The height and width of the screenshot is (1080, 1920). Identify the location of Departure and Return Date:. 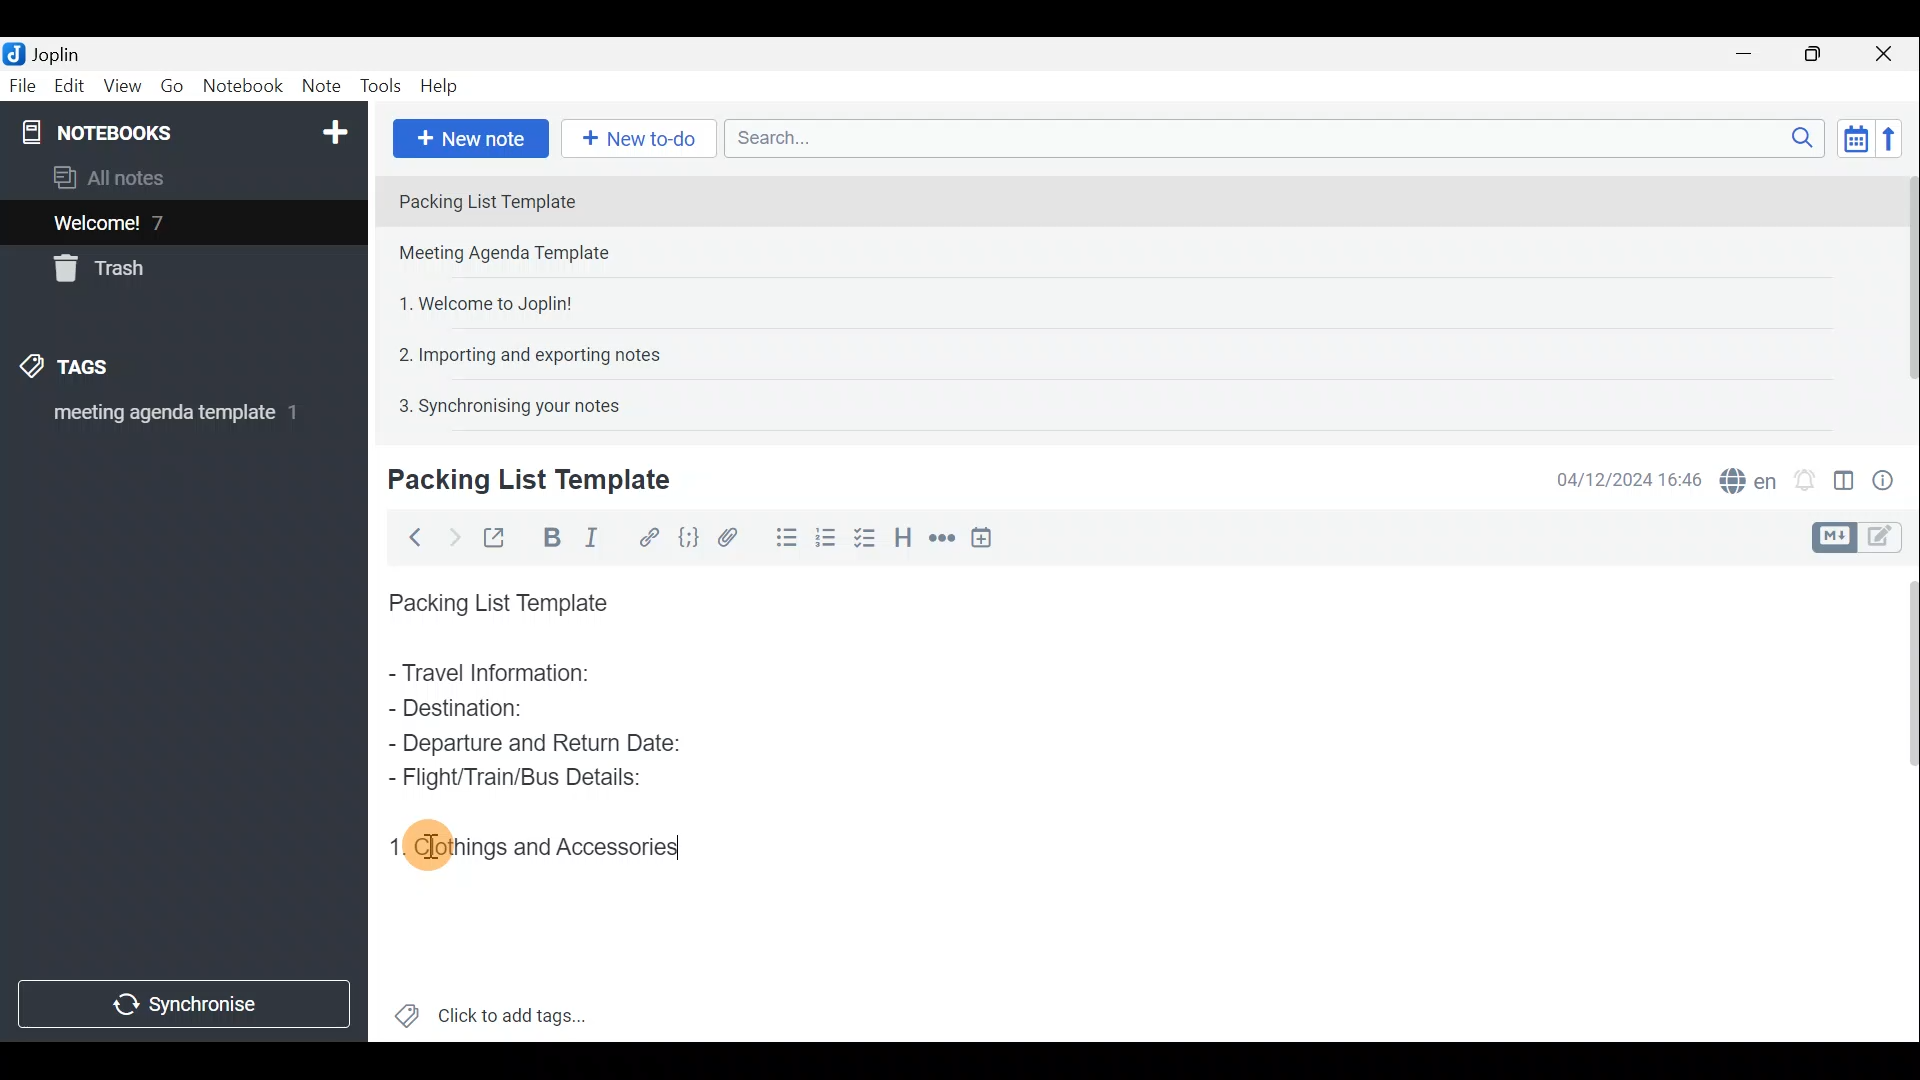
(535, 742).